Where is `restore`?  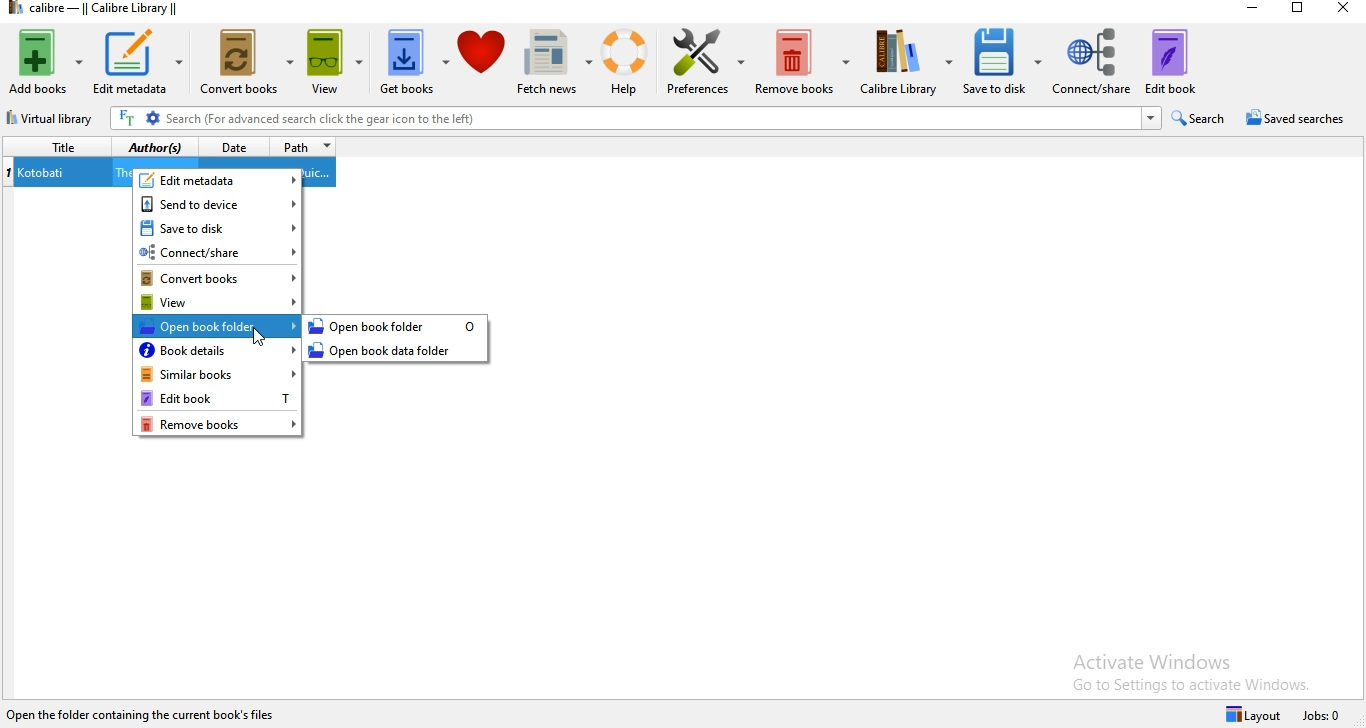
restore is located at coordinates (1300, 11).